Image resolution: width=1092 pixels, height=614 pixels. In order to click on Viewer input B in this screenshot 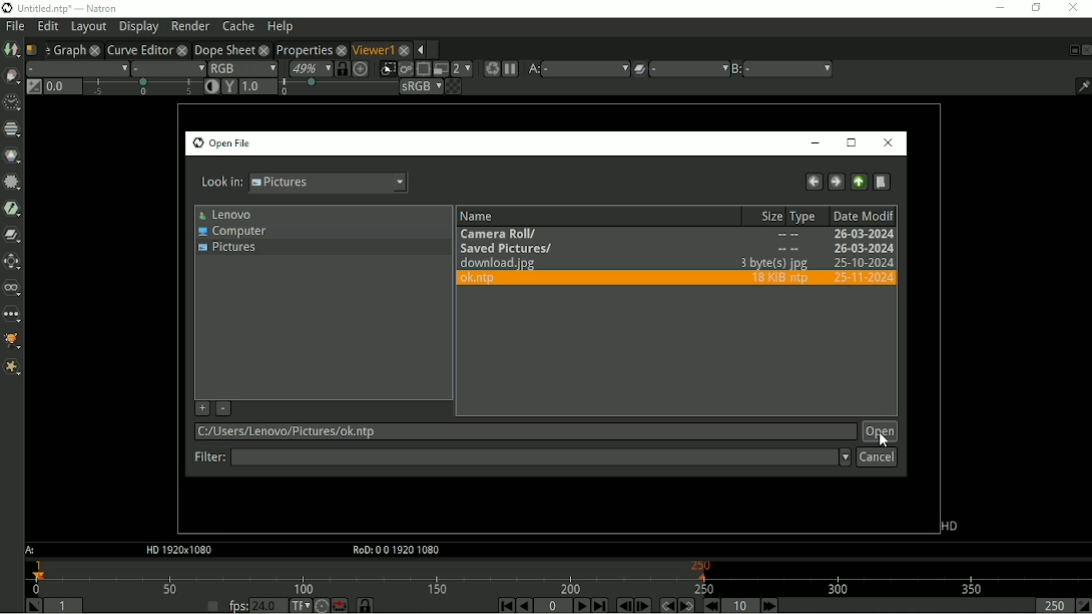, I will do `click(737, 69)`.